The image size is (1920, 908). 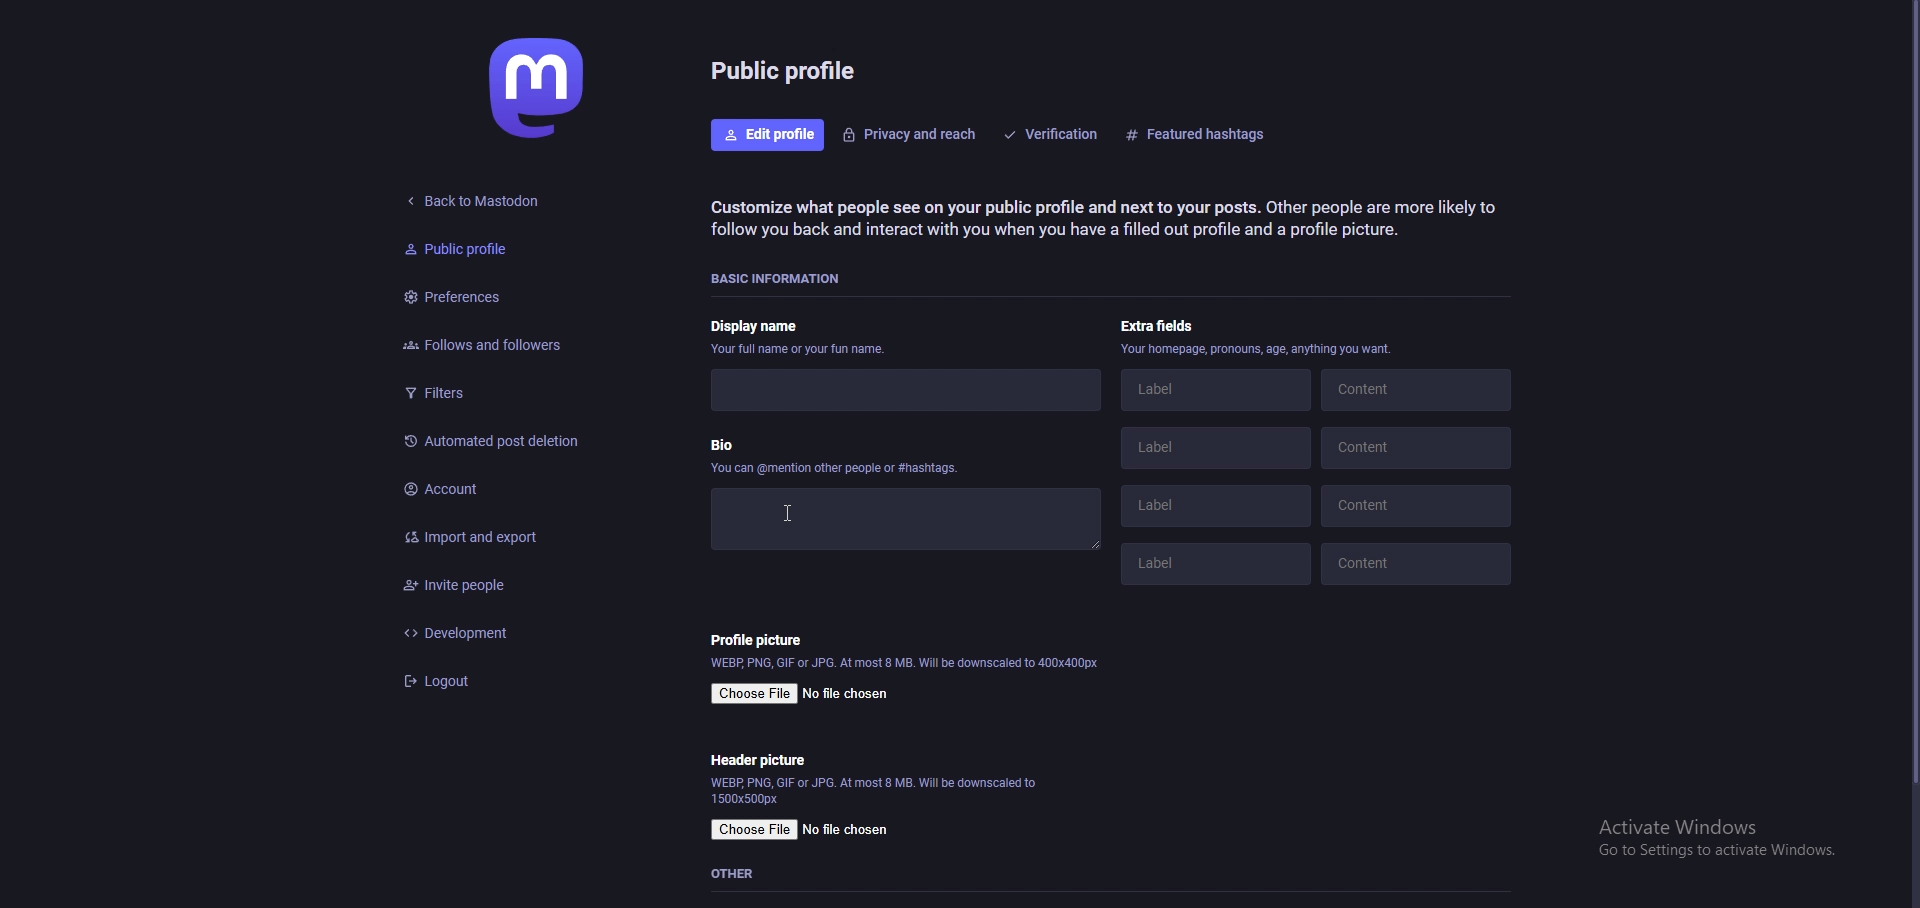 I want to click on no file chosen, so click(x=845, y=695).